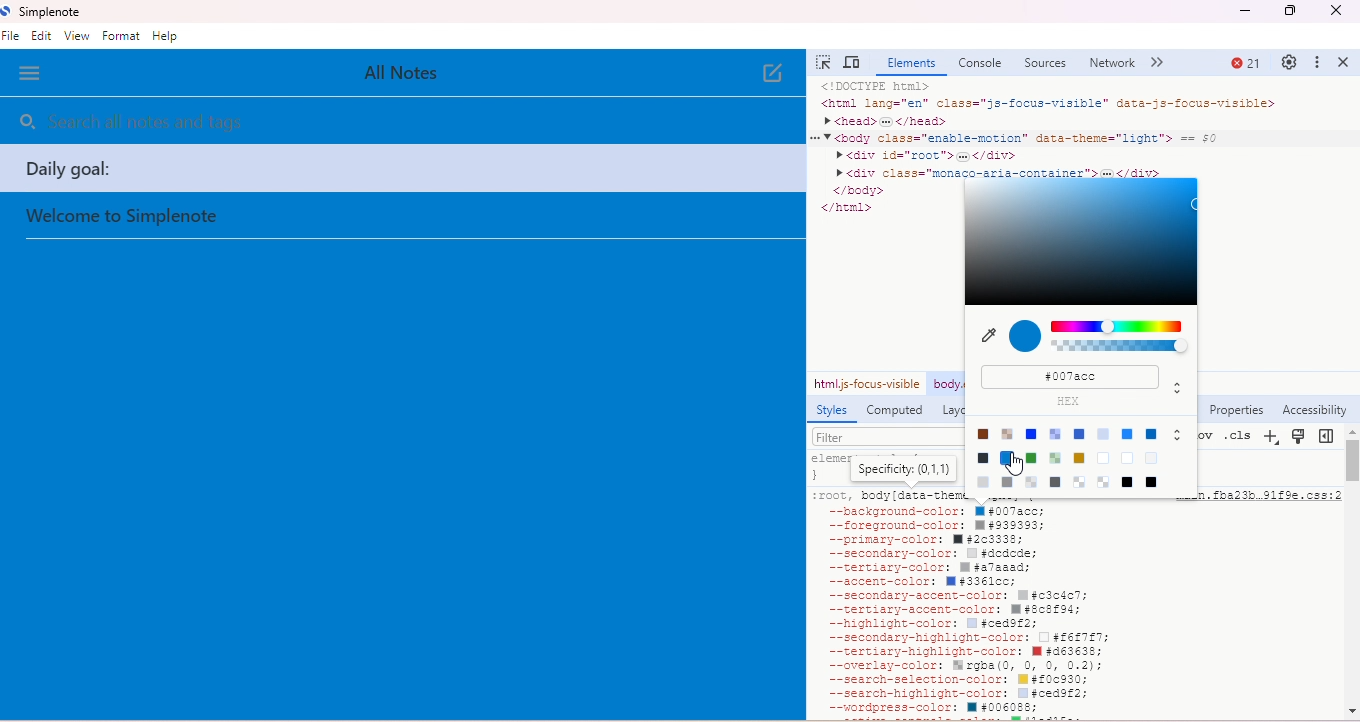  I want to click on tertiary-highlight-color, so click(959, 651).